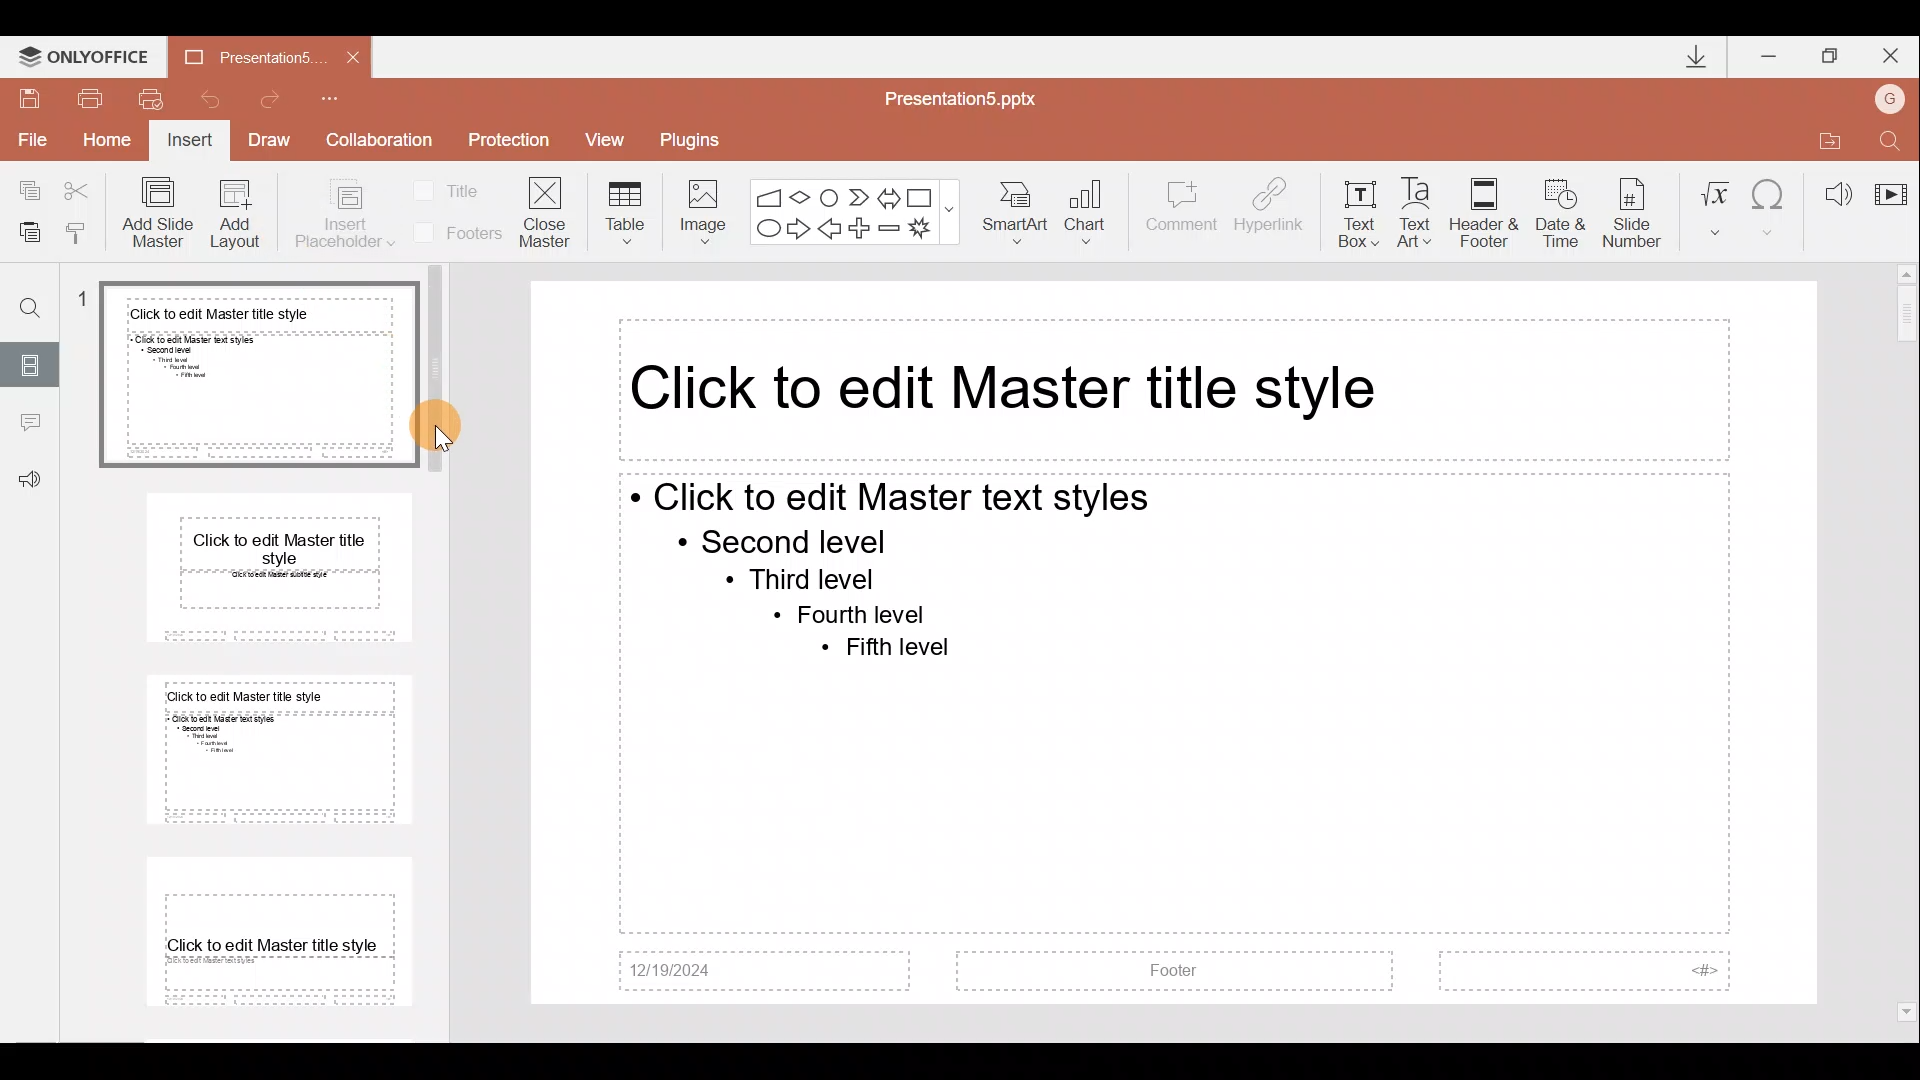  Describe the element at coordinates (269, 930) in the screenshot. I see `Slide 4` at that location.